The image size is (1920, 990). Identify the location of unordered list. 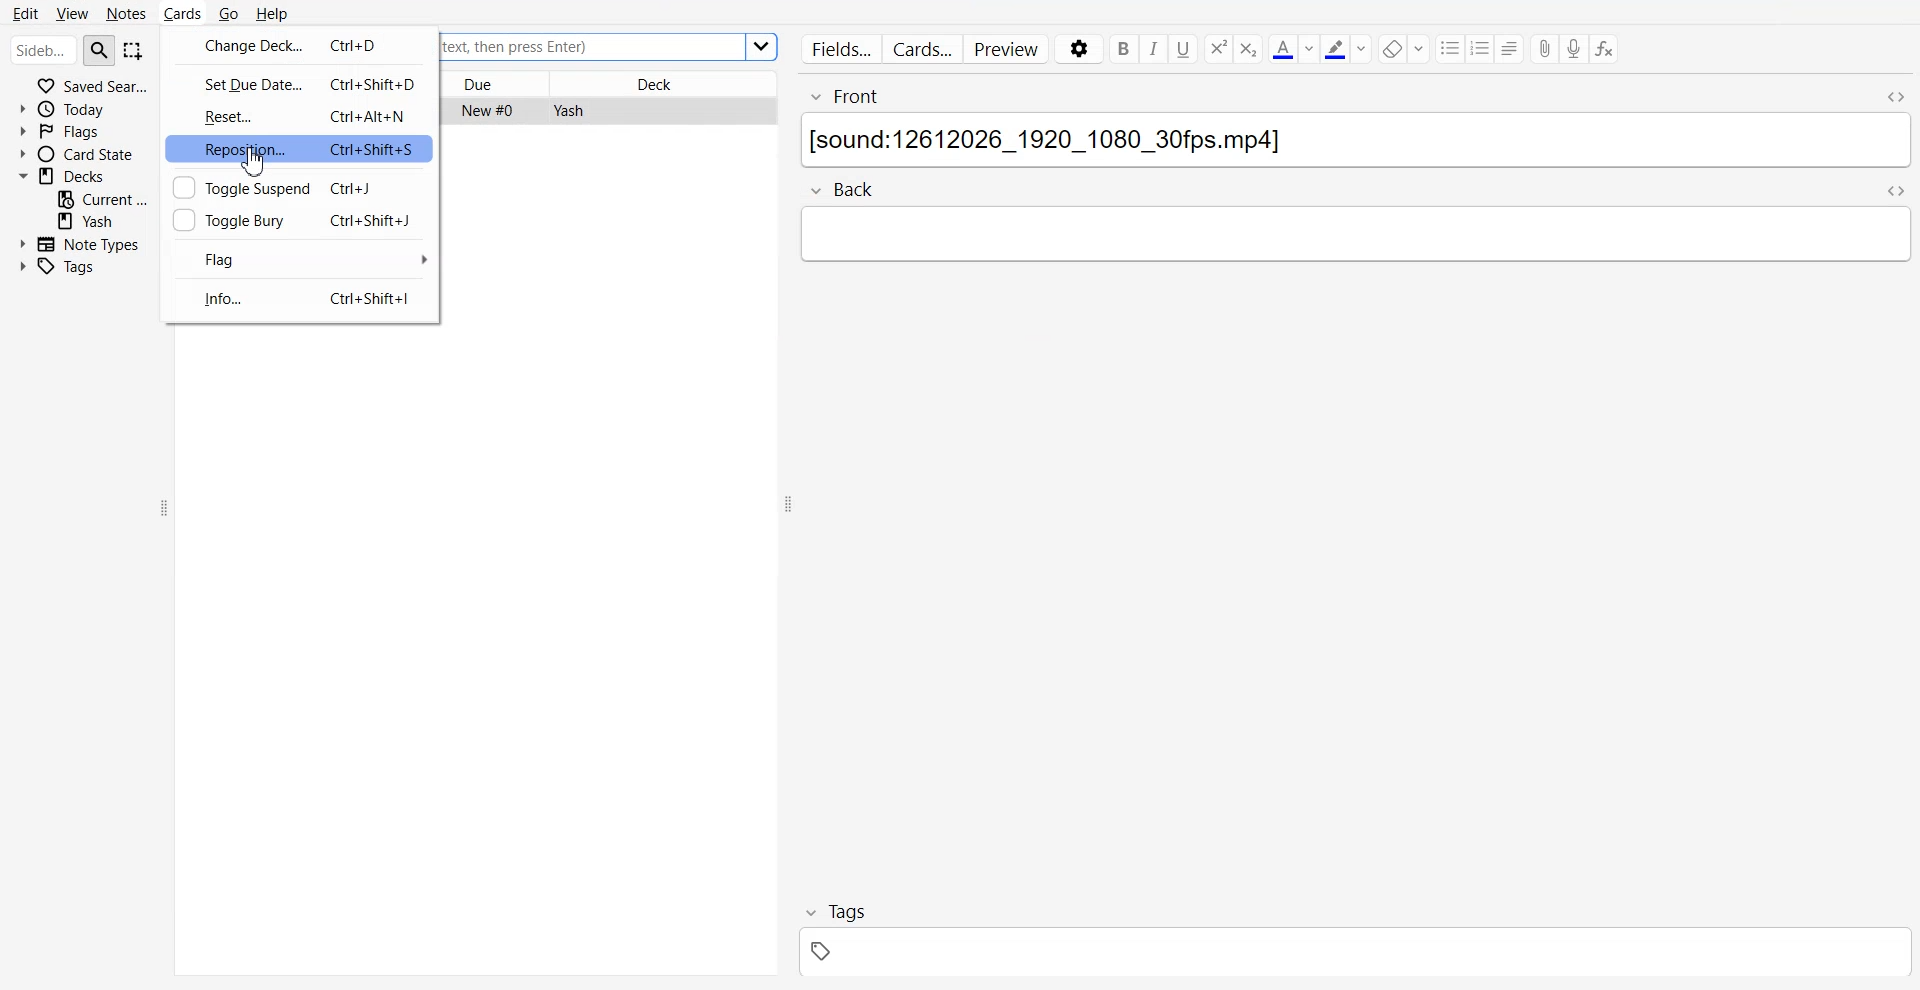
(1451, 48).